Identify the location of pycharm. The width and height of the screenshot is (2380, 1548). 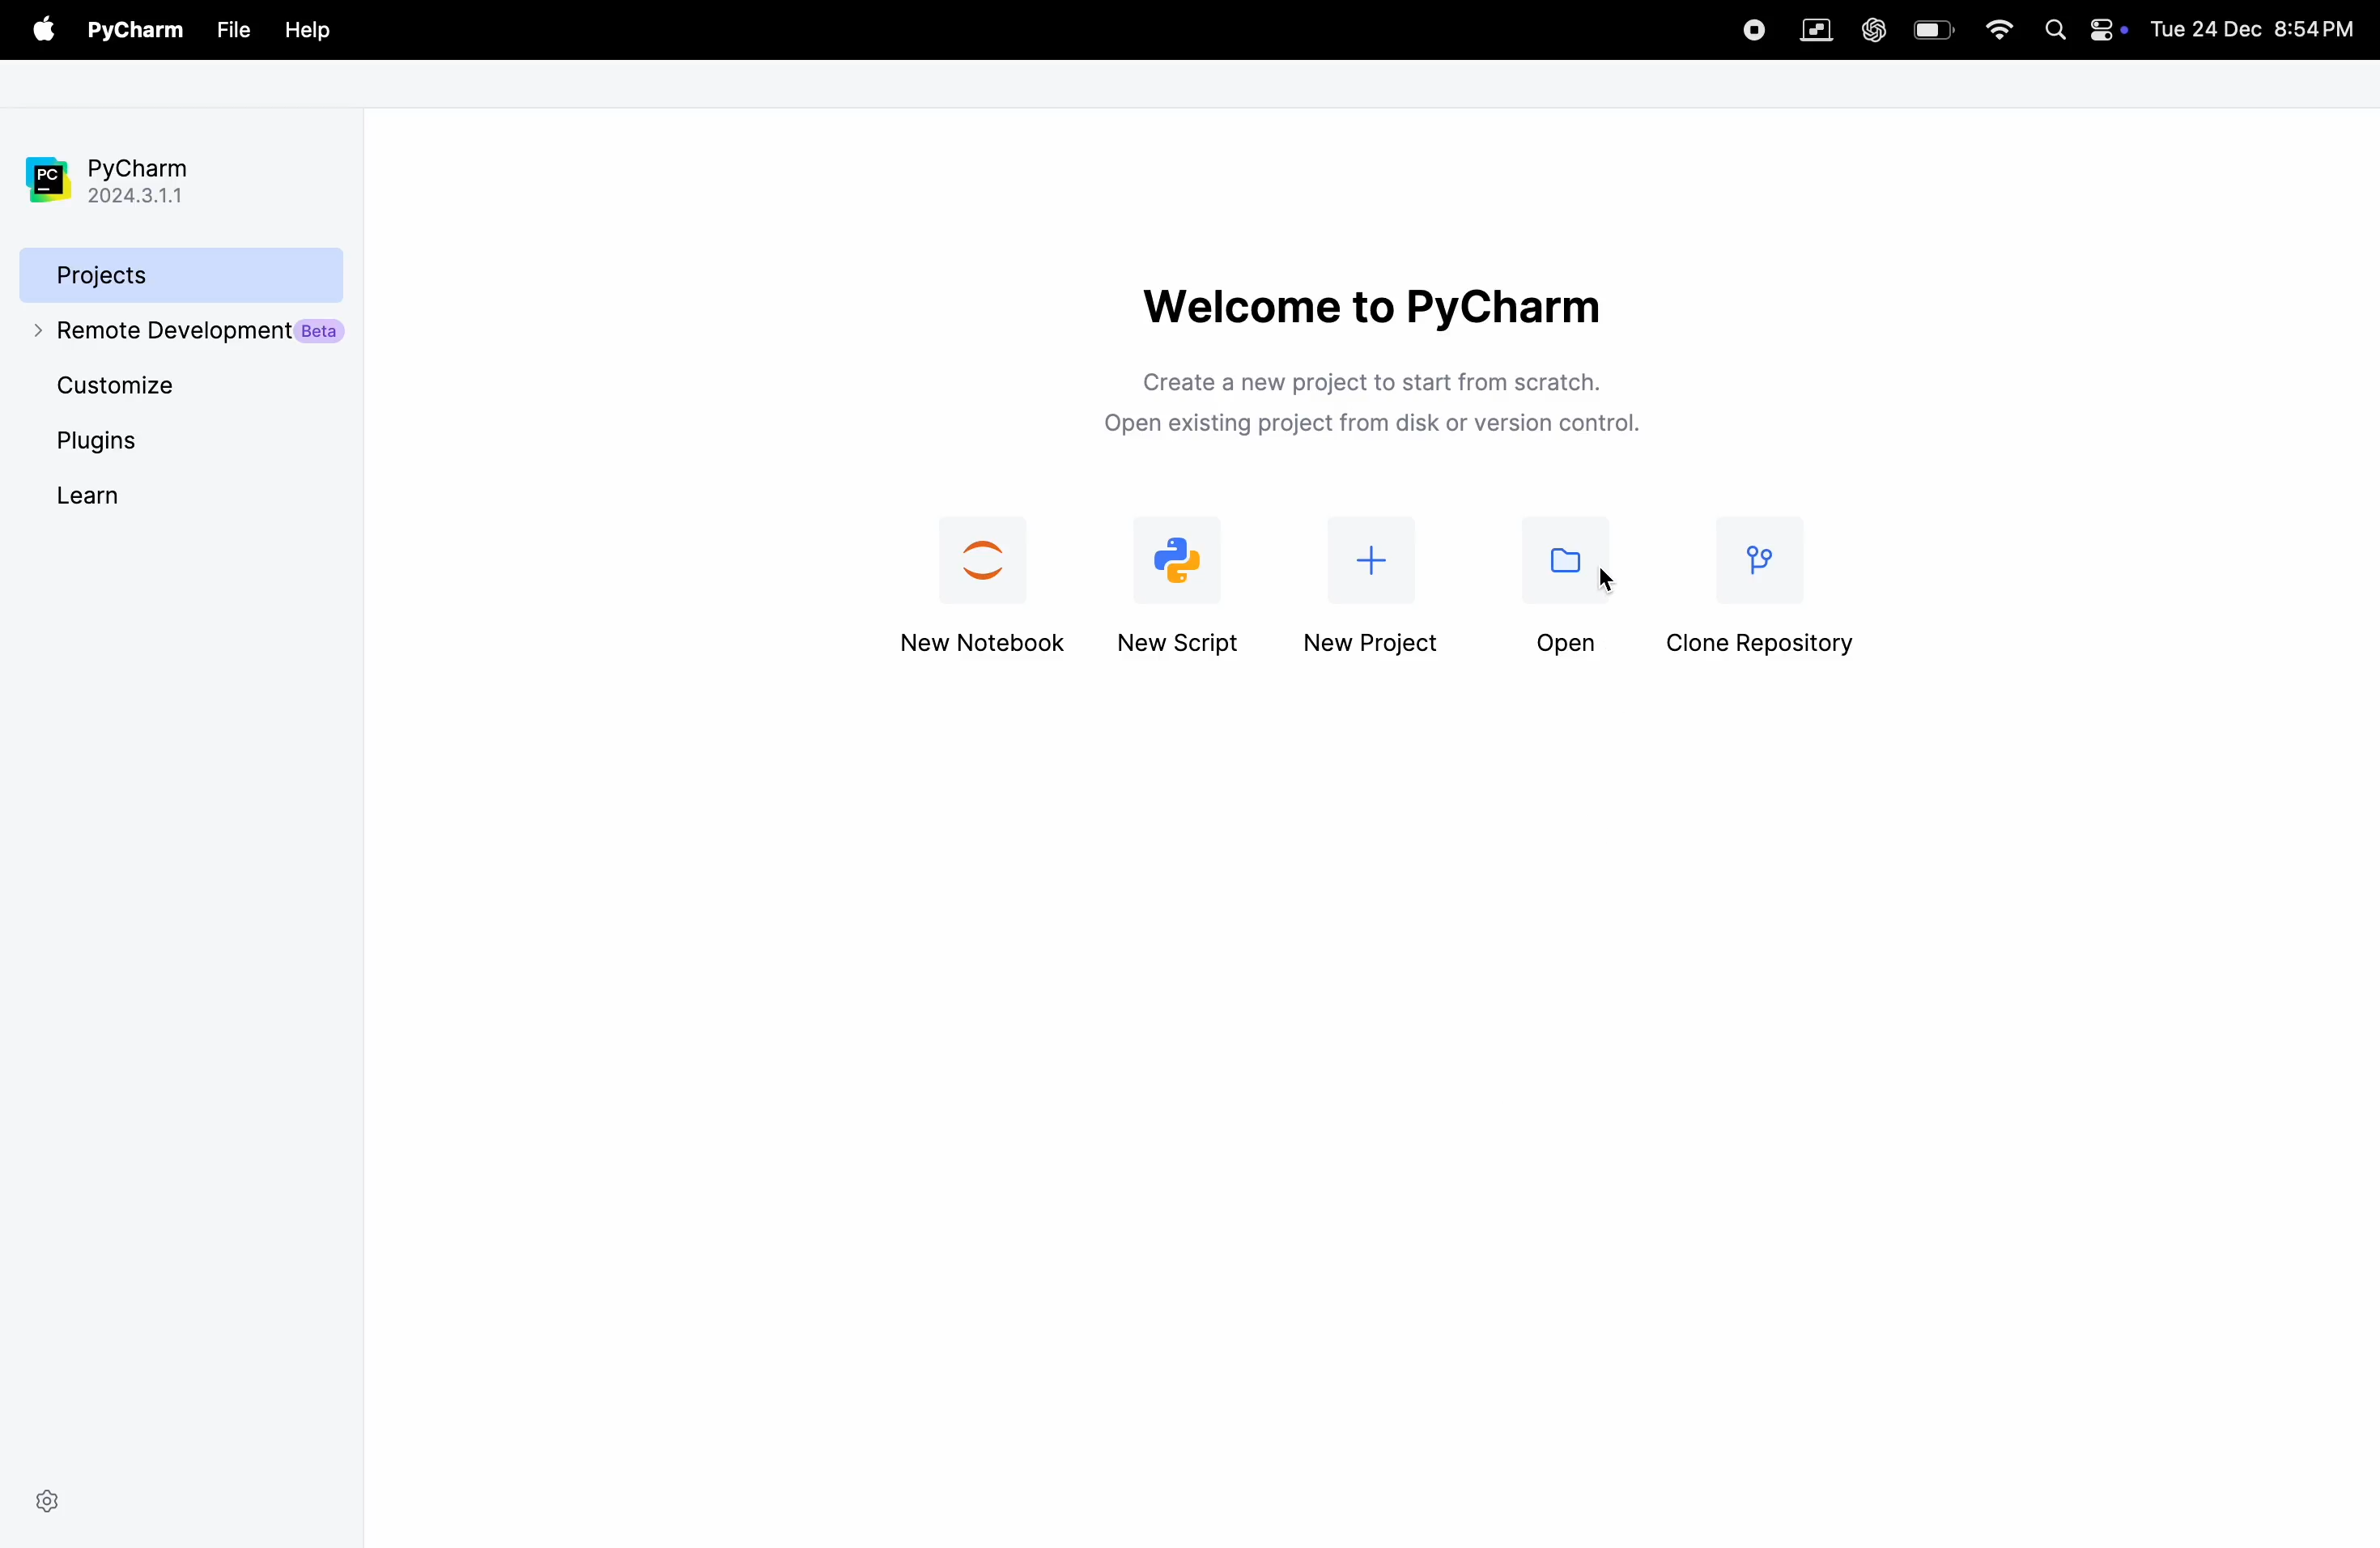
(136, 32).